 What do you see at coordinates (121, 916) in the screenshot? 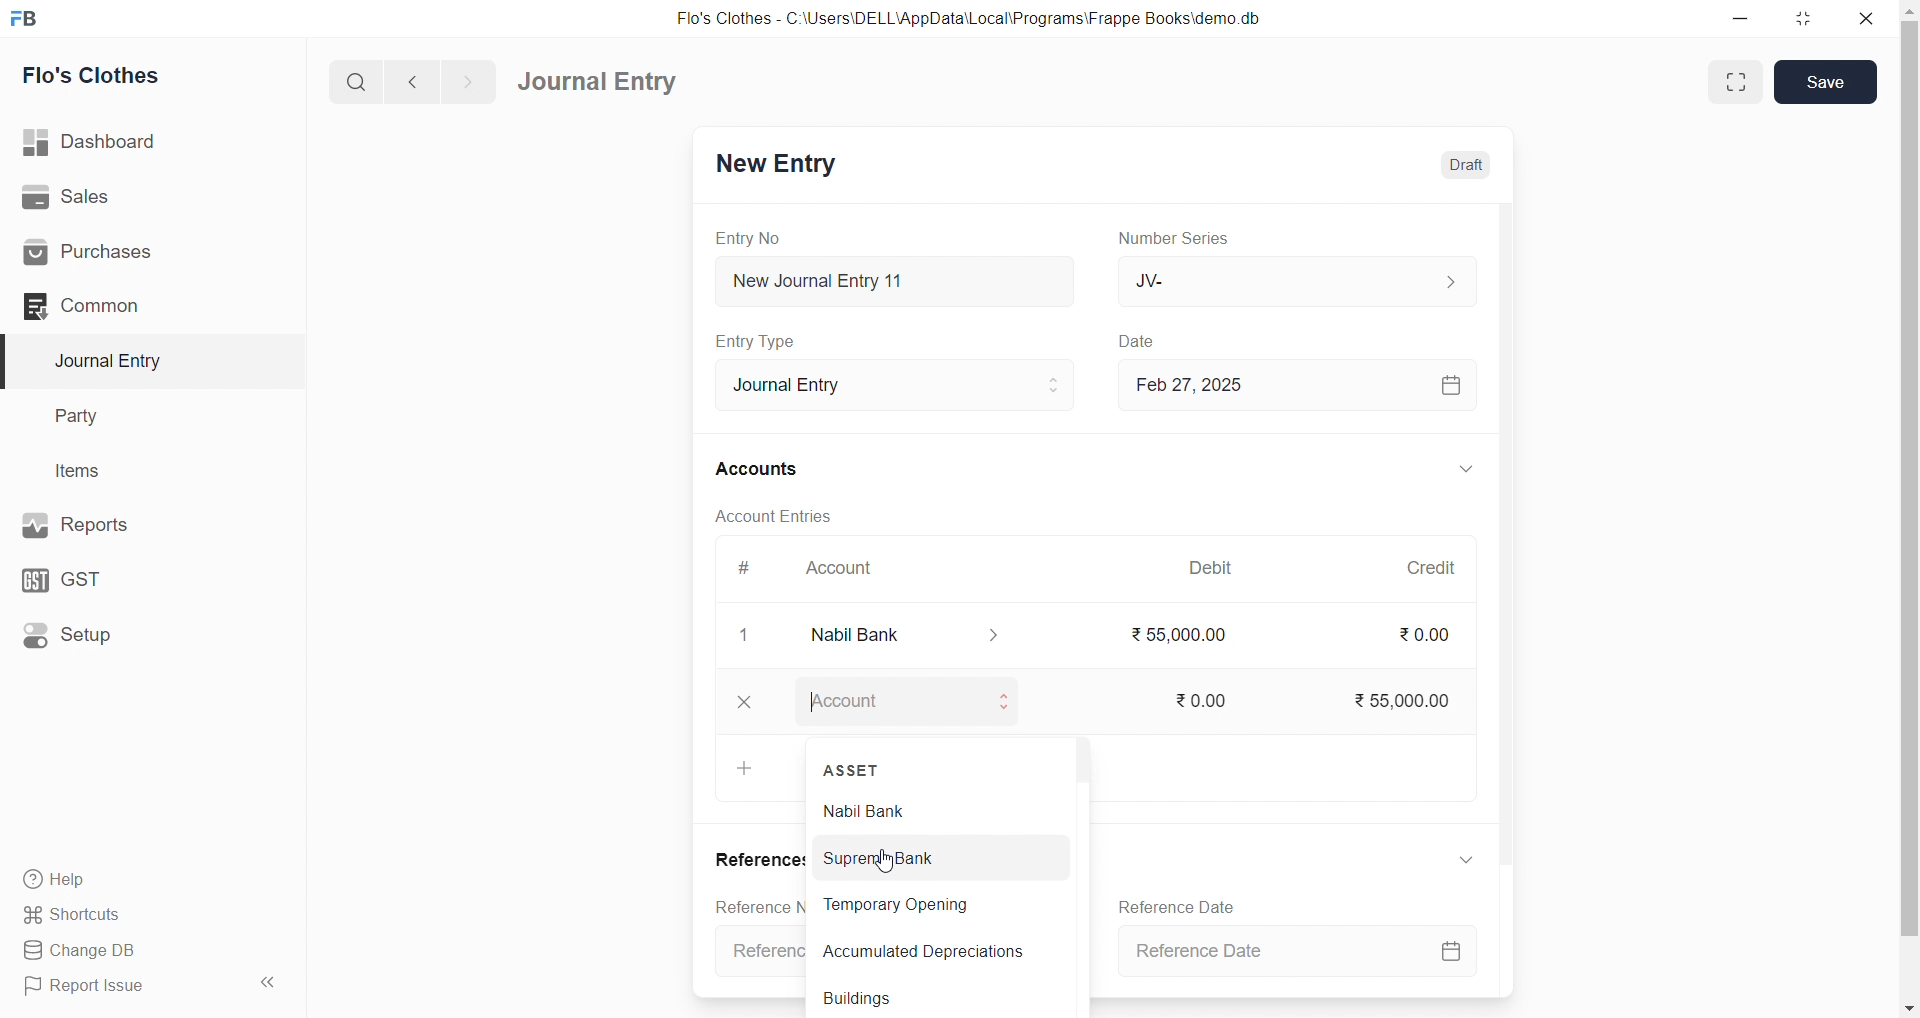
I see `Shortcuts` at bounding box center [121, 916].